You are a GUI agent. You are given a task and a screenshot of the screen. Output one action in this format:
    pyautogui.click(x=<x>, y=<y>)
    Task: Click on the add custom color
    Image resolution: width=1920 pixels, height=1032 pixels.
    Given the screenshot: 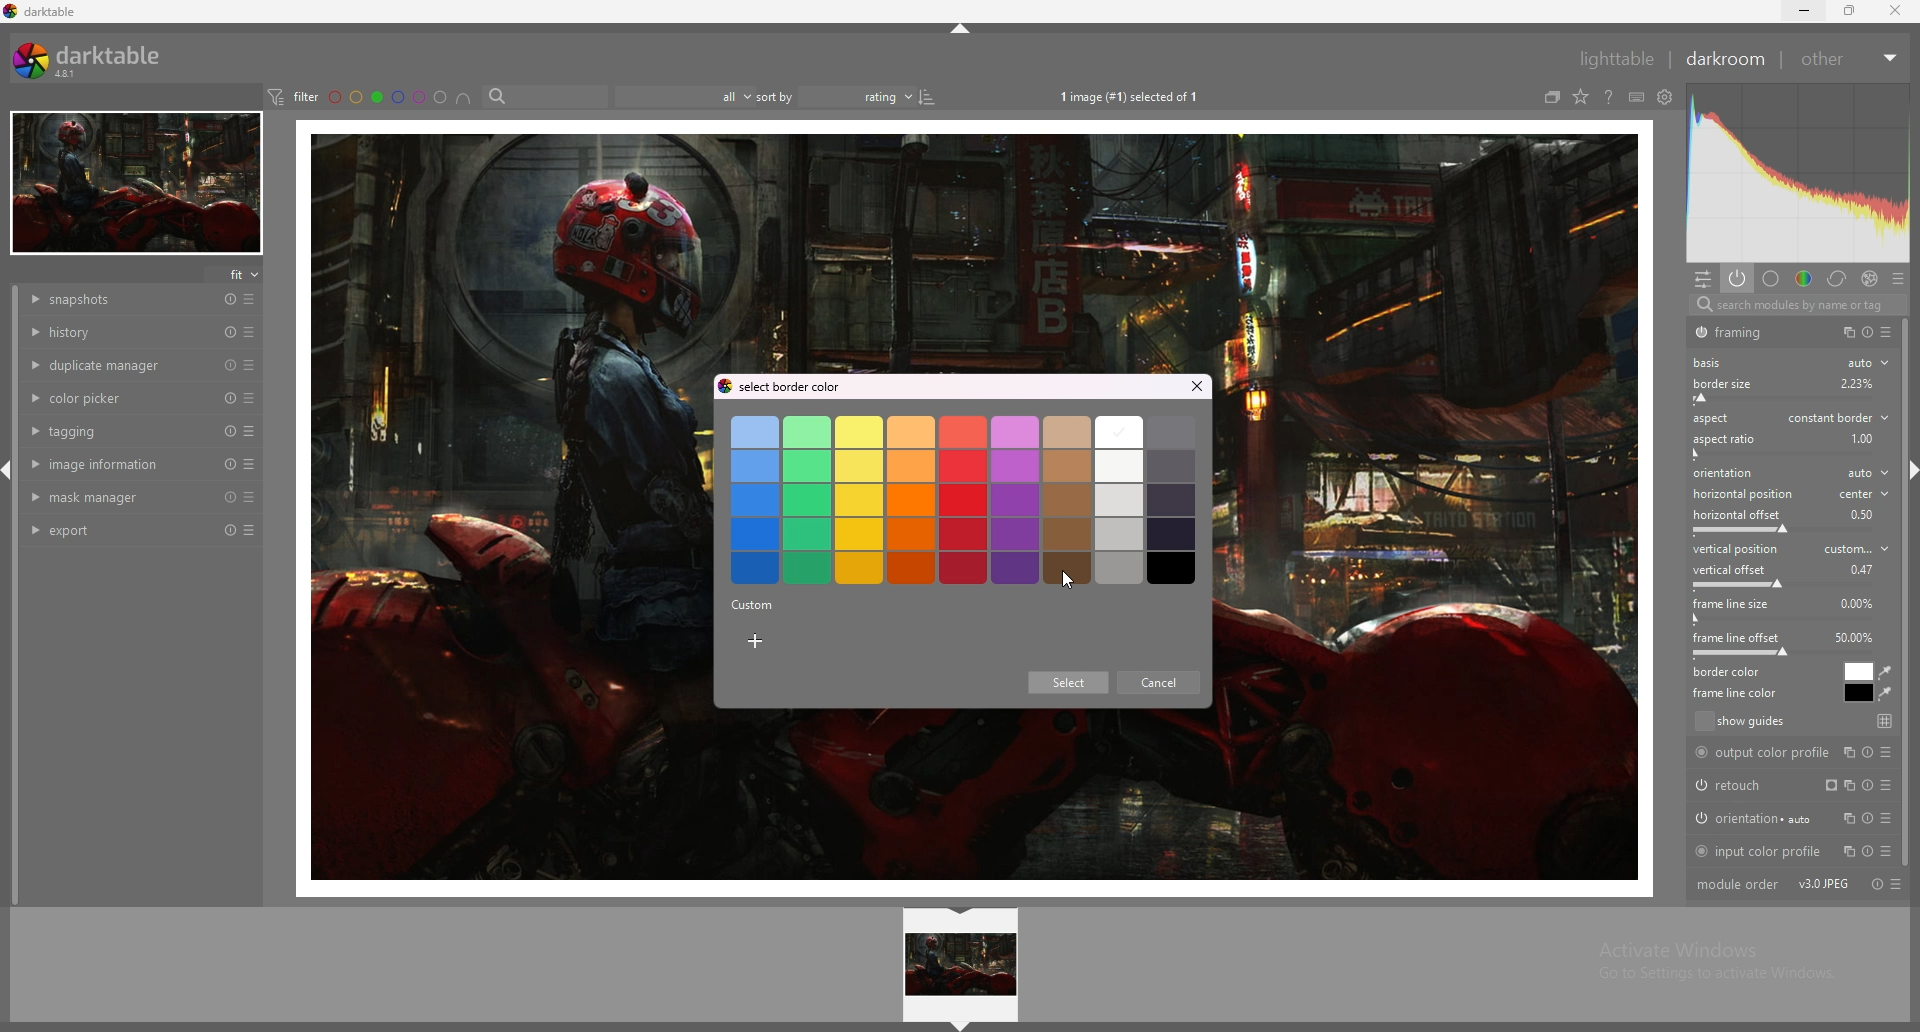 What is the action you would take?
    pyautogui.click(x=758, y=644)
    